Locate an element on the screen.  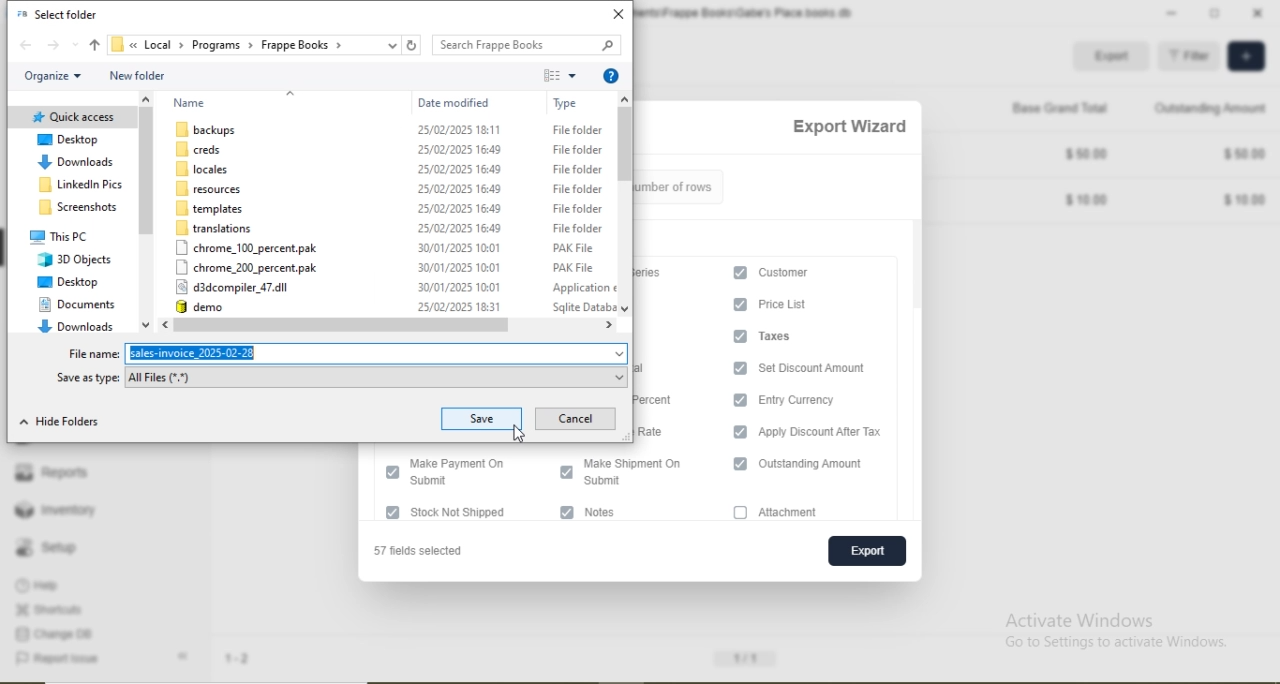
PAK File is located at coordinates (574, 266).